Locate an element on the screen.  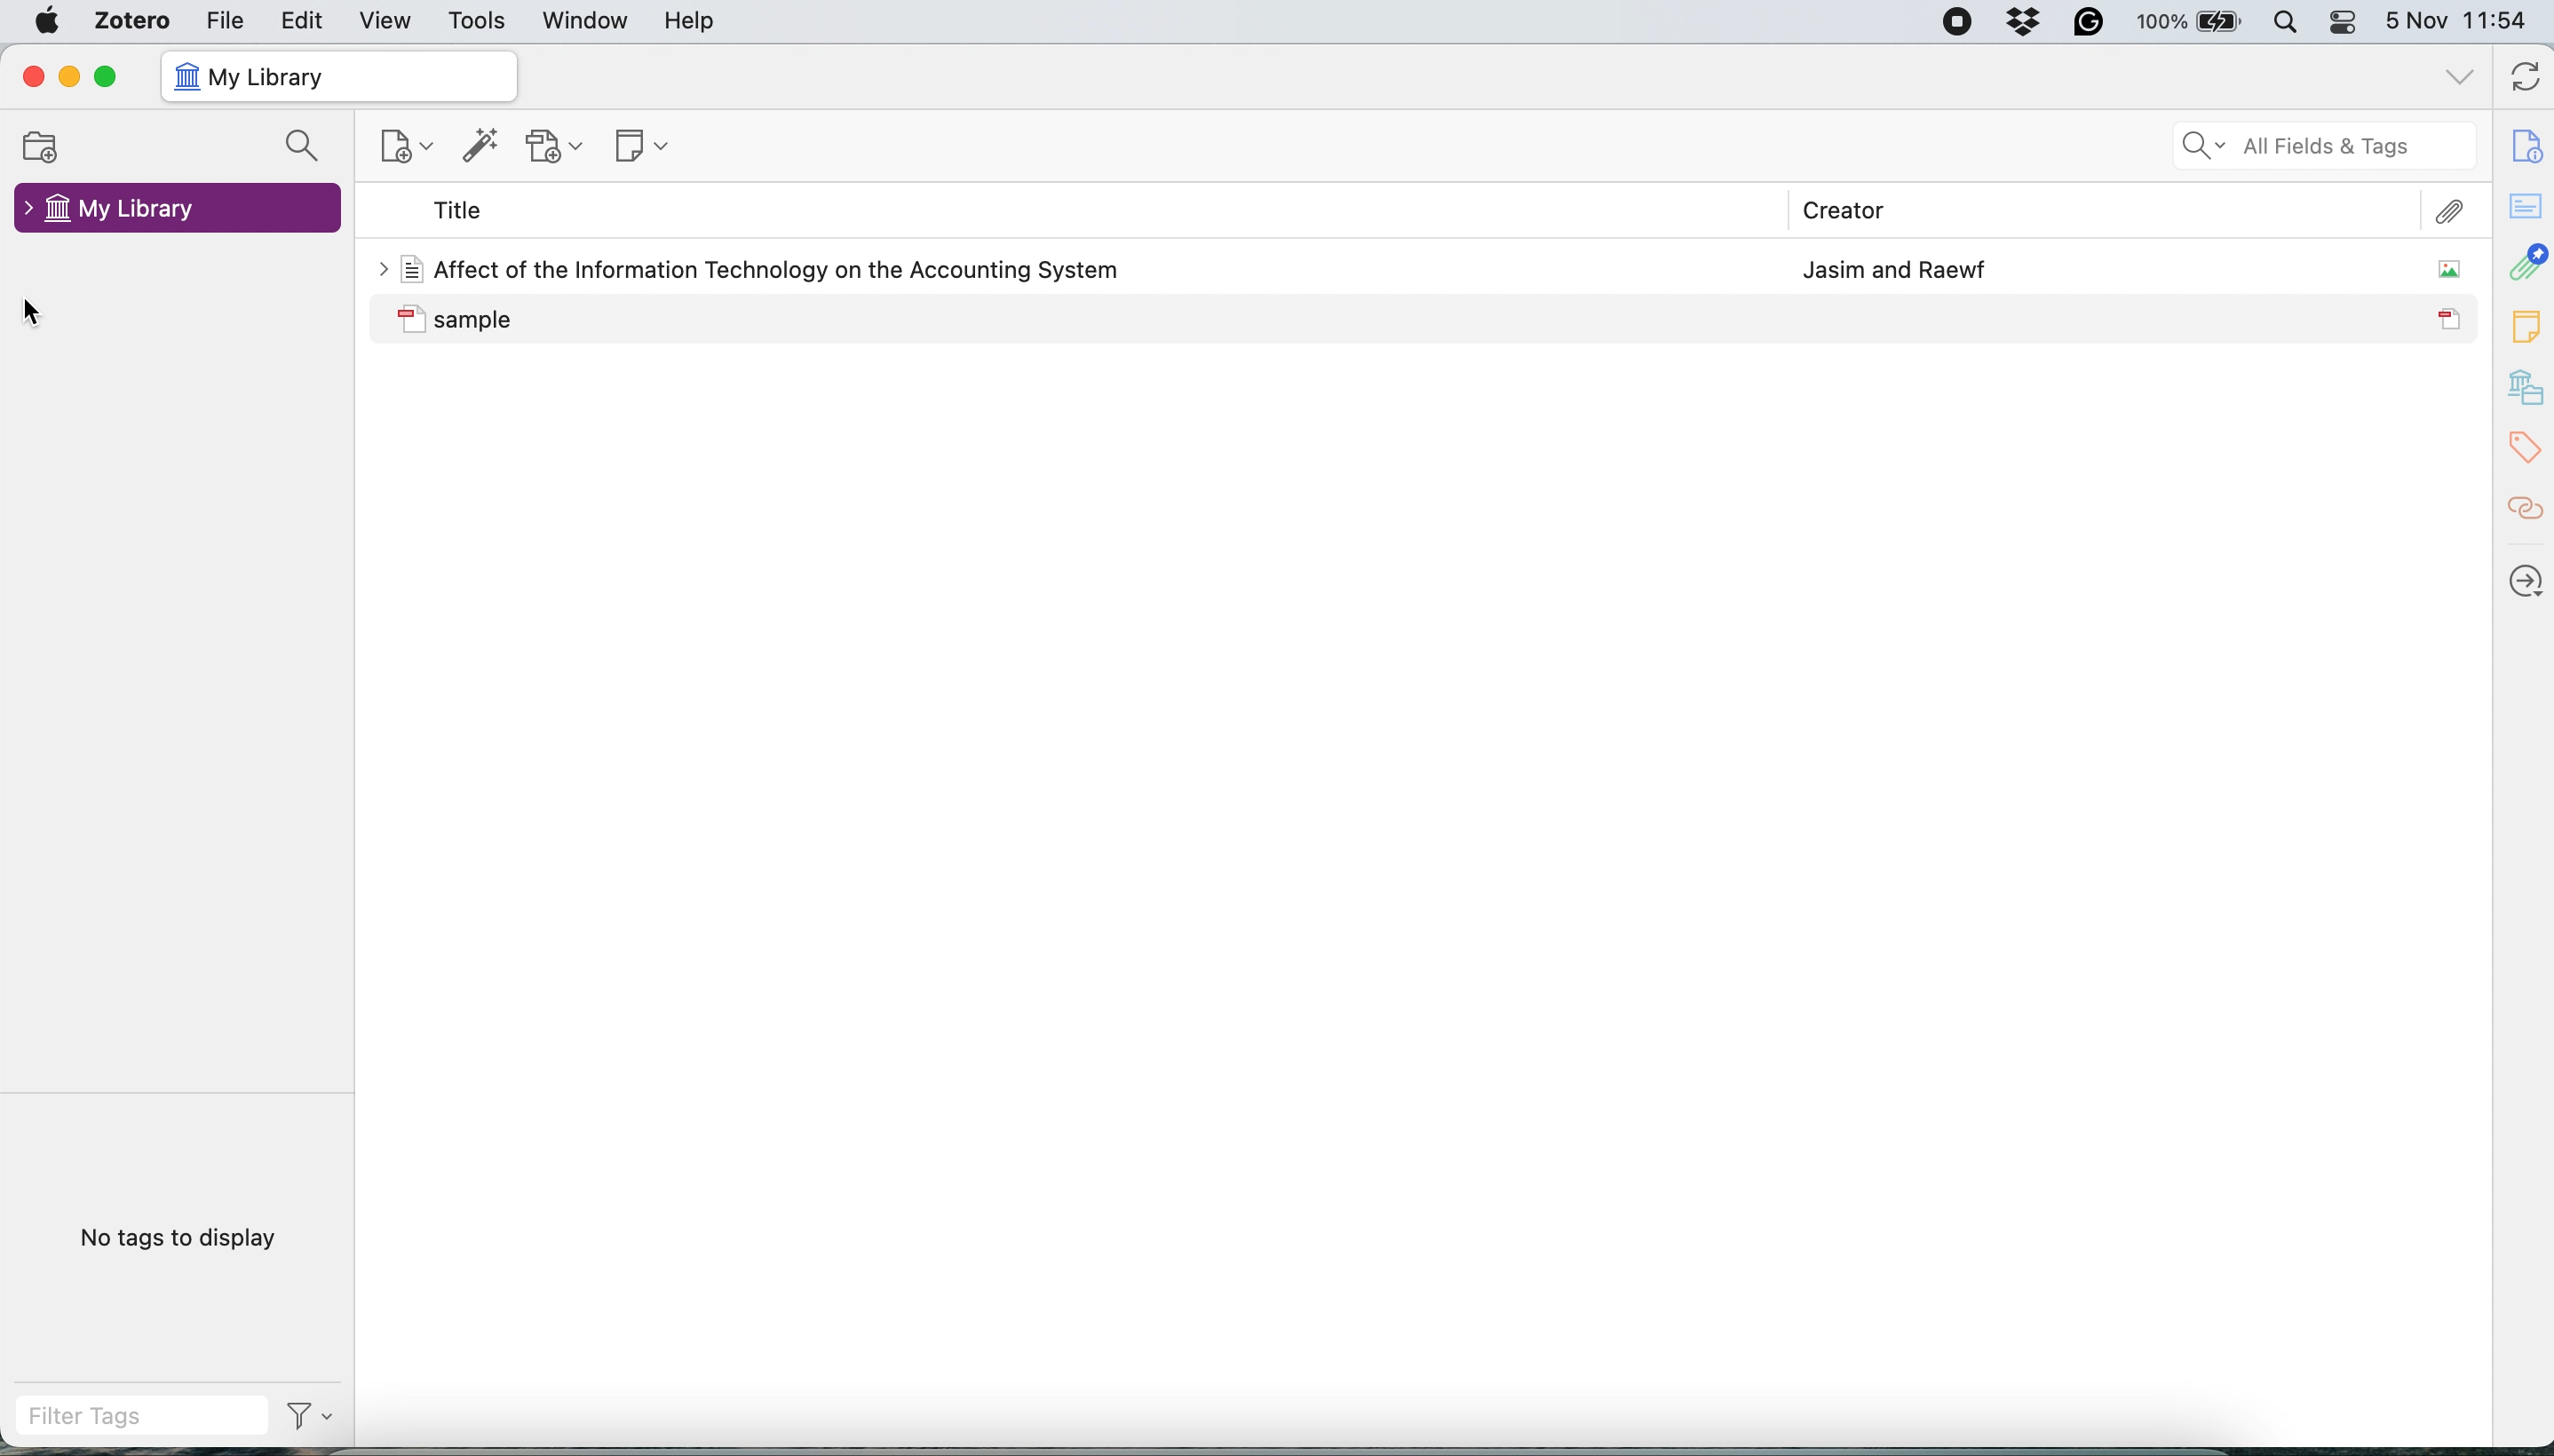
window is located at coordinates (586, 21).